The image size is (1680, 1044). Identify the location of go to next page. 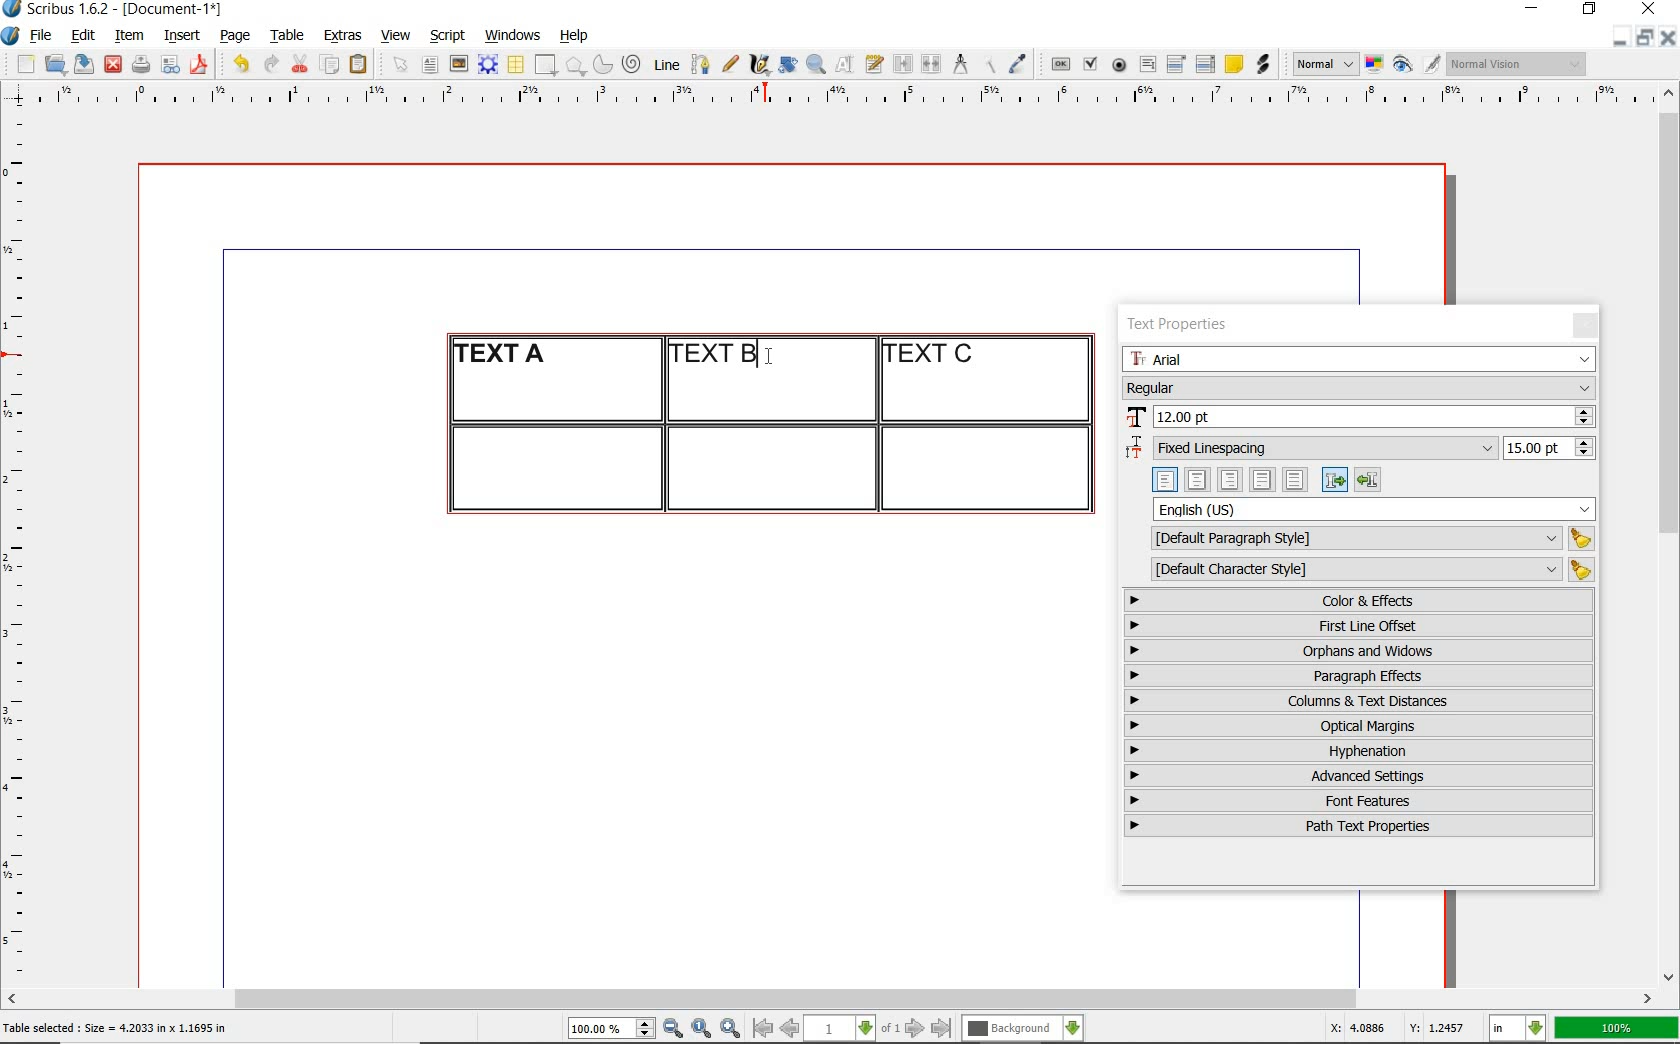
(915, 1029).